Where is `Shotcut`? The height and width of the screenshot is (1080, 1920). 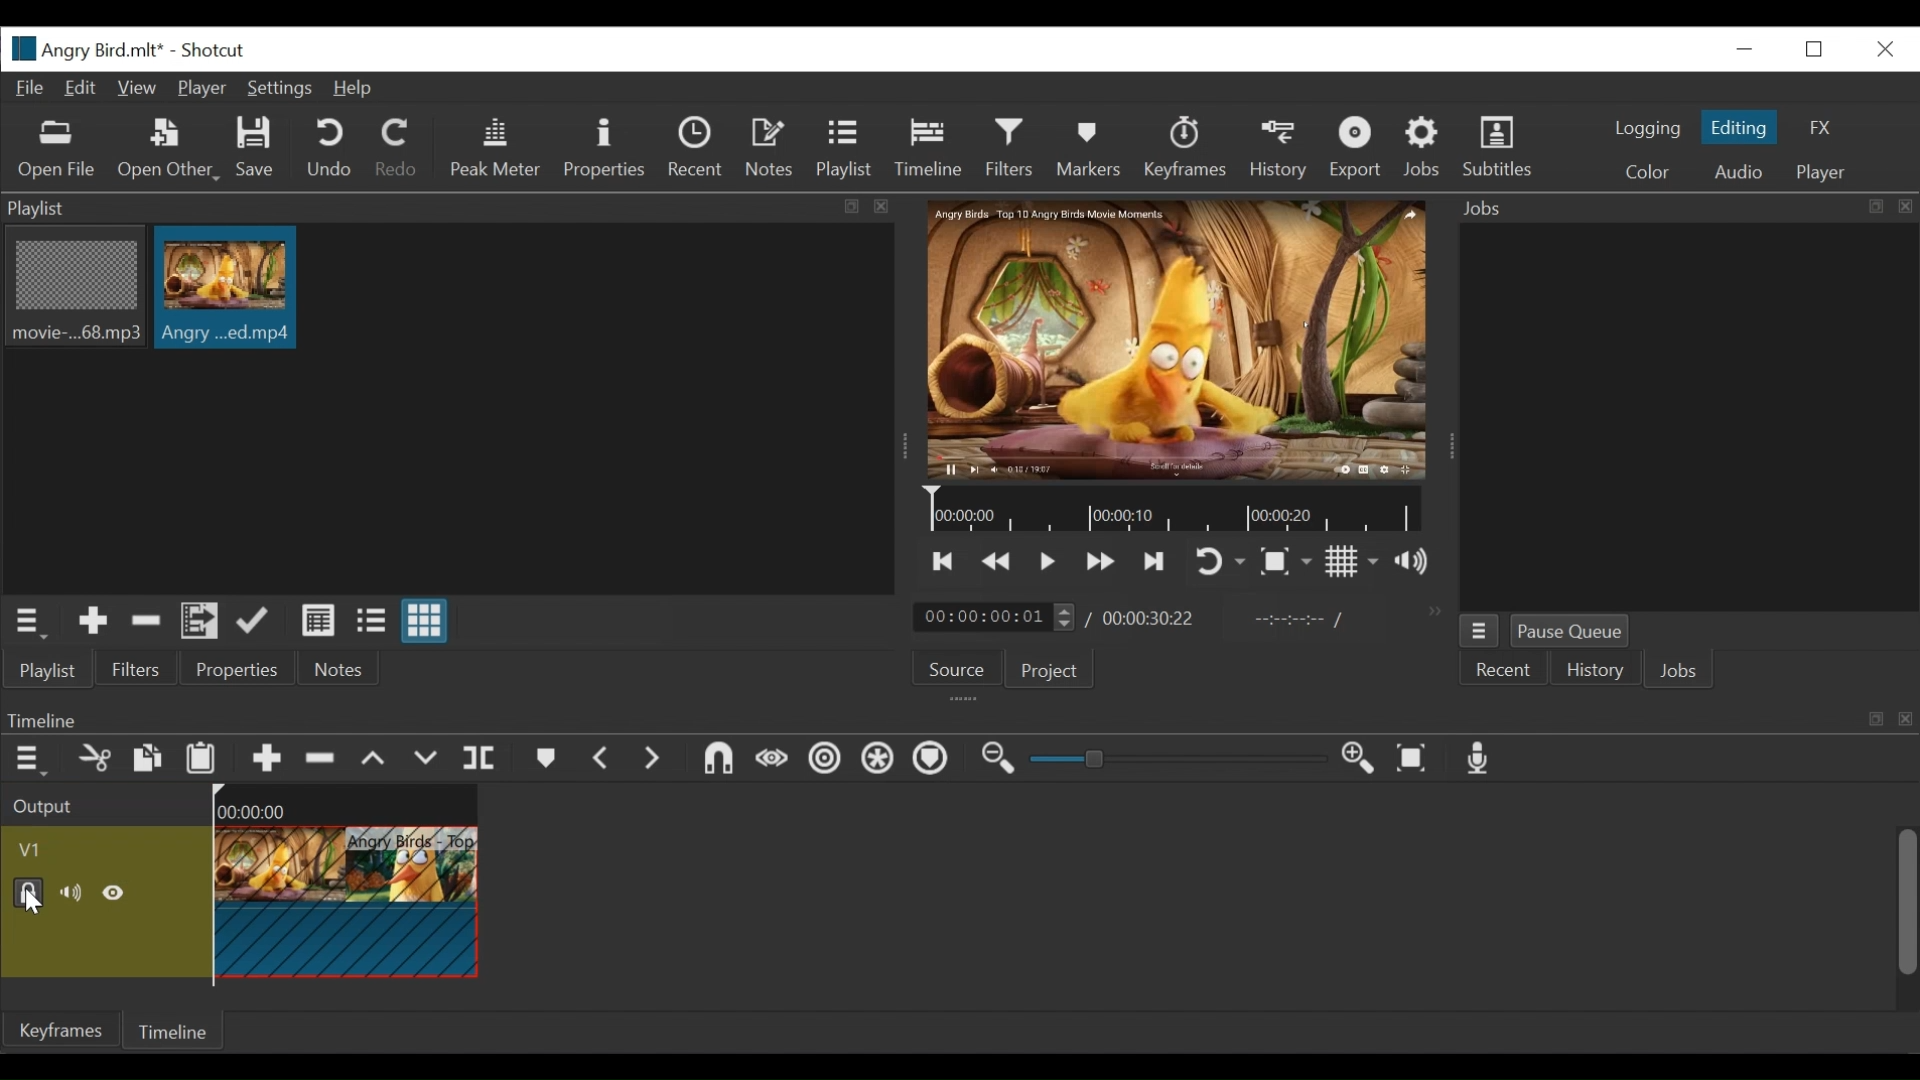
Shotcut is located at coordinates (219, 49).